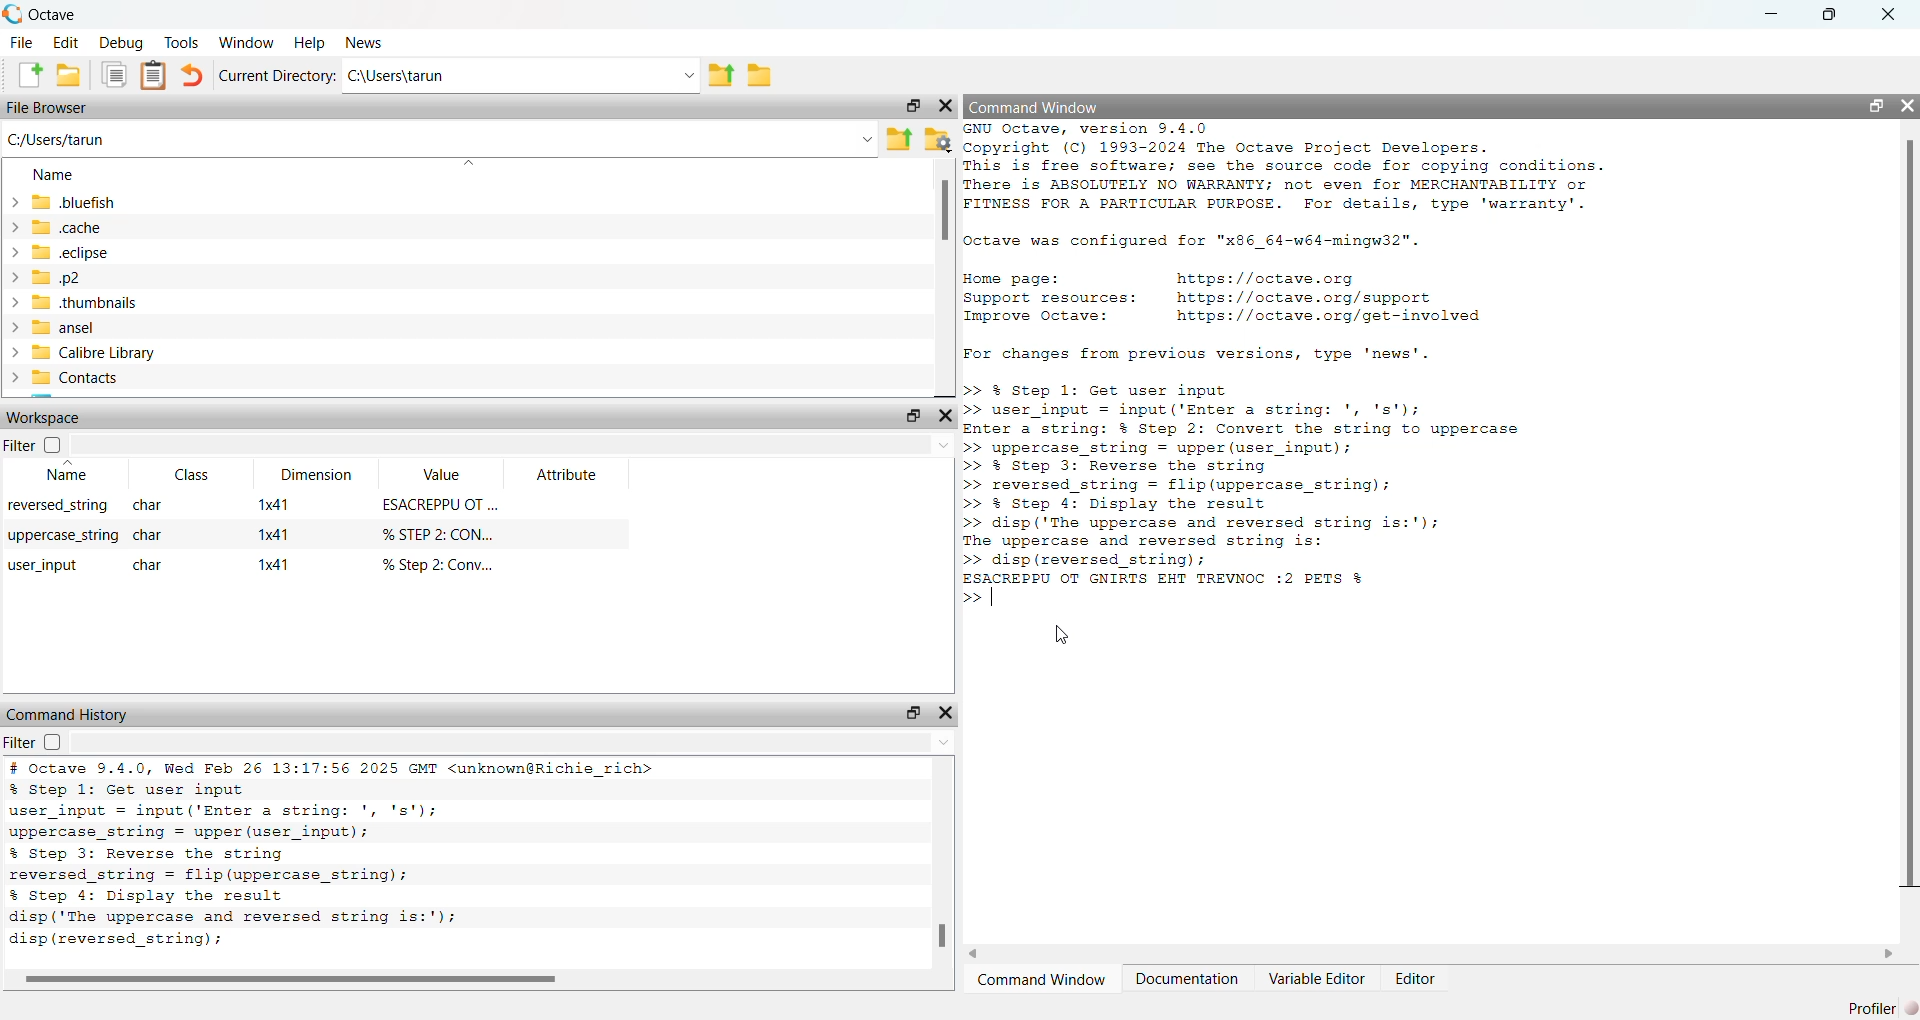 The image size is (1920, 1020). What do you see at coordinates (520, 448) in the screenshot?
I see `filter input field` at bounding box center [520, 448].